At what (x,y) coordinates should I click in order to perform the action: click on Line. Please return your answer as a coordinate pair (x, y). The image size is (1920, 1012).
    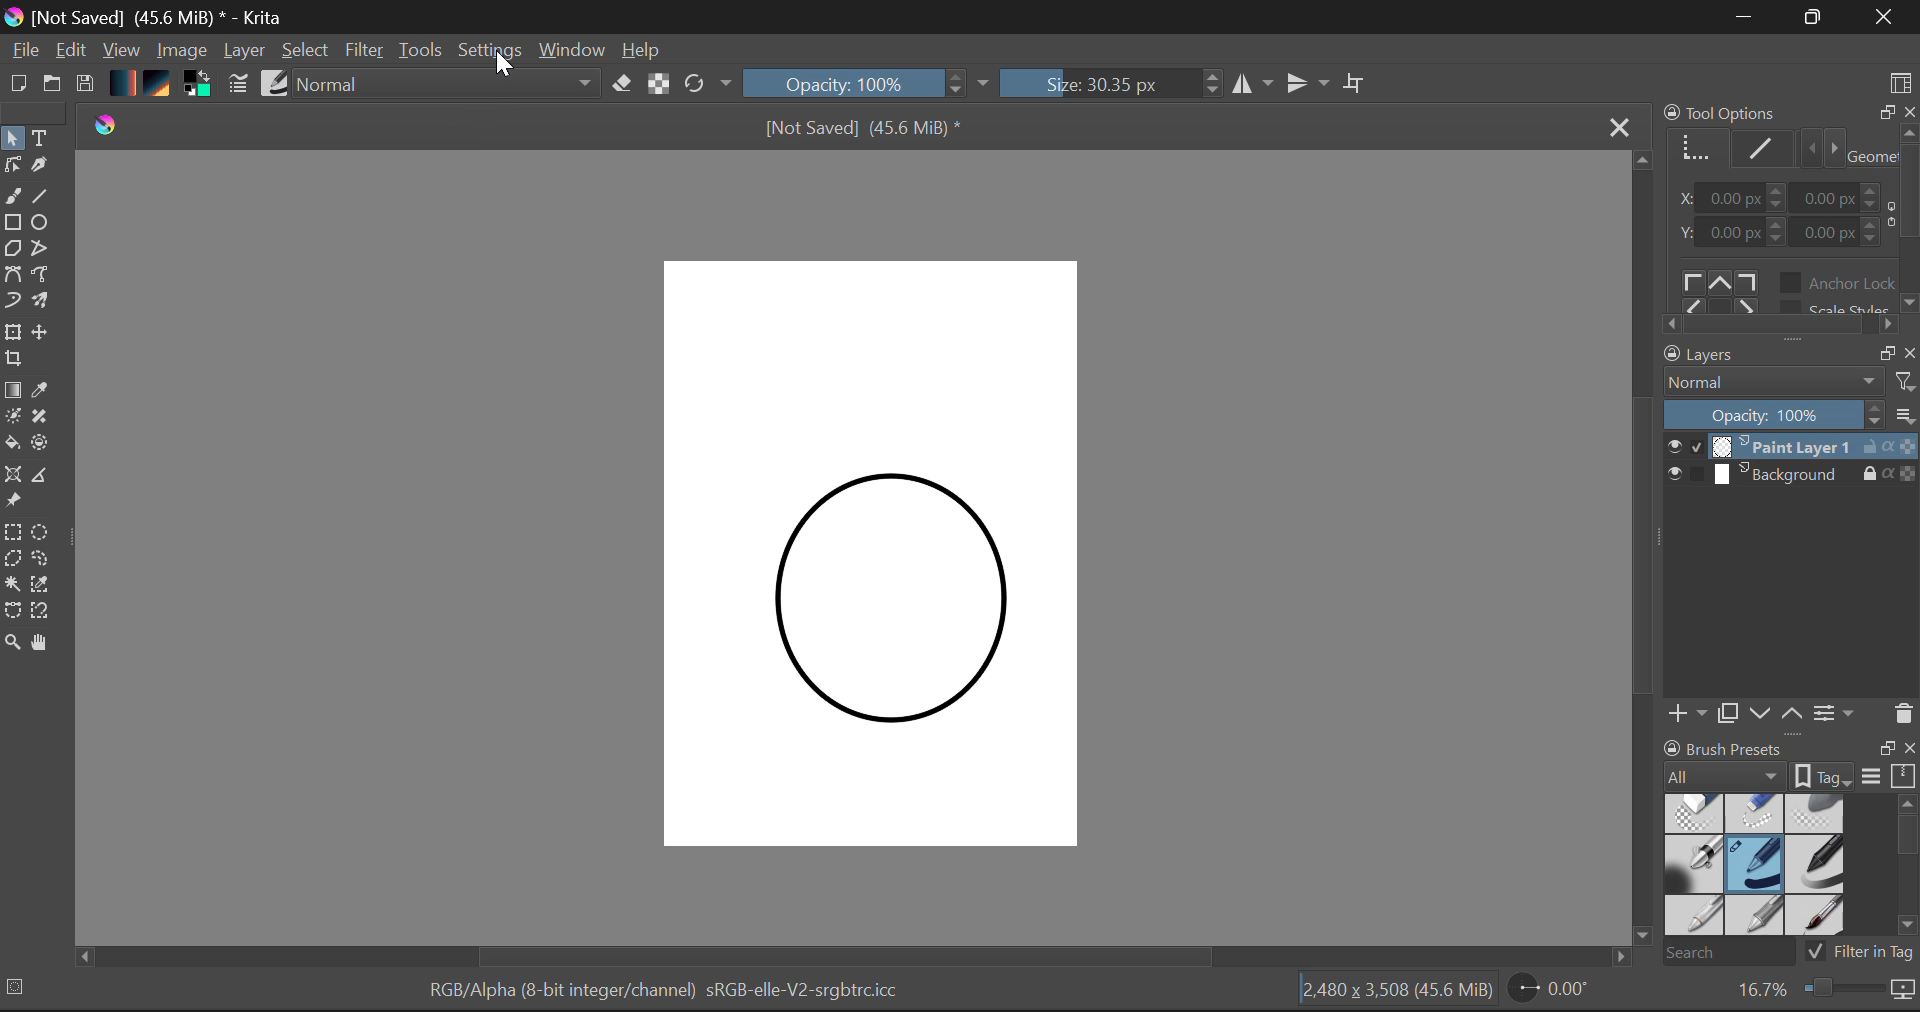
    Looking at the image, I should click on (43, 196).